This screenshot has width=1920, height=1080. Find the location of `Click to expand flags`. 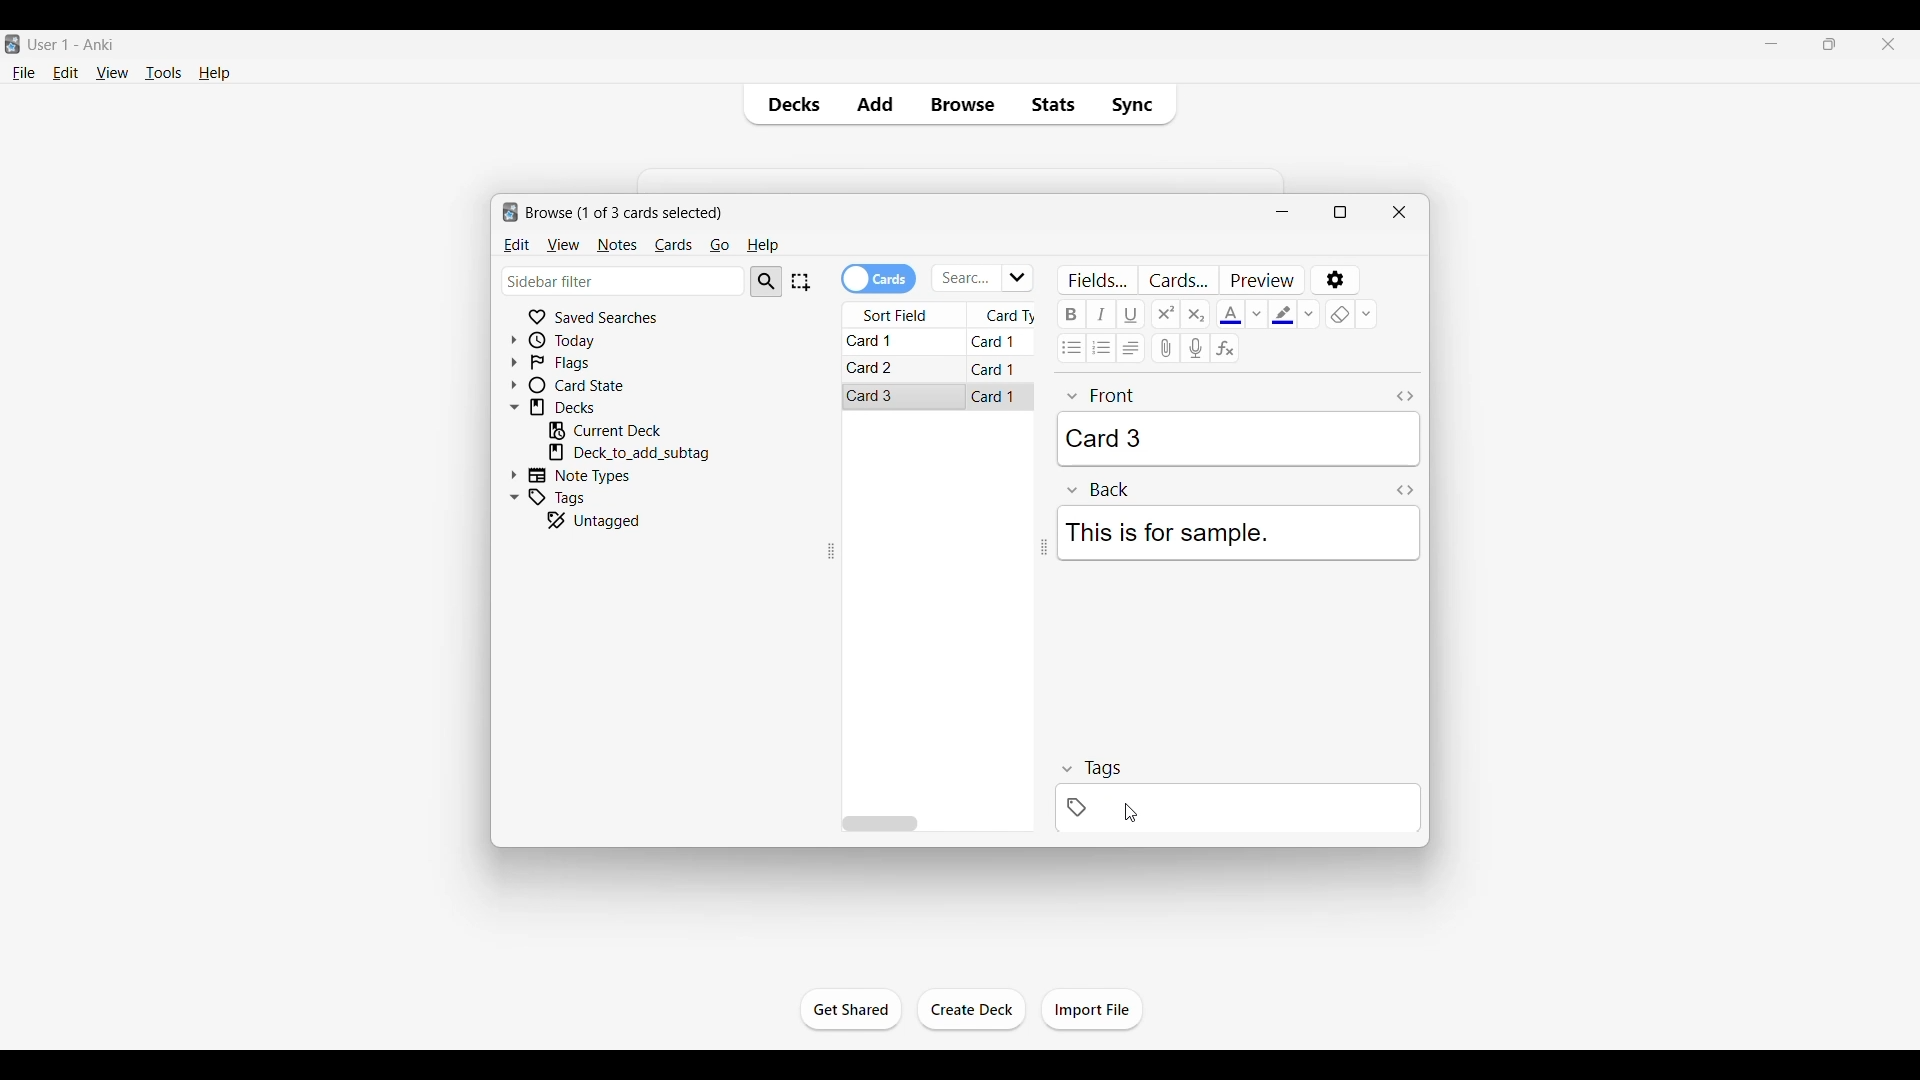

Click to expand flags is located at coordinates (514, 362).